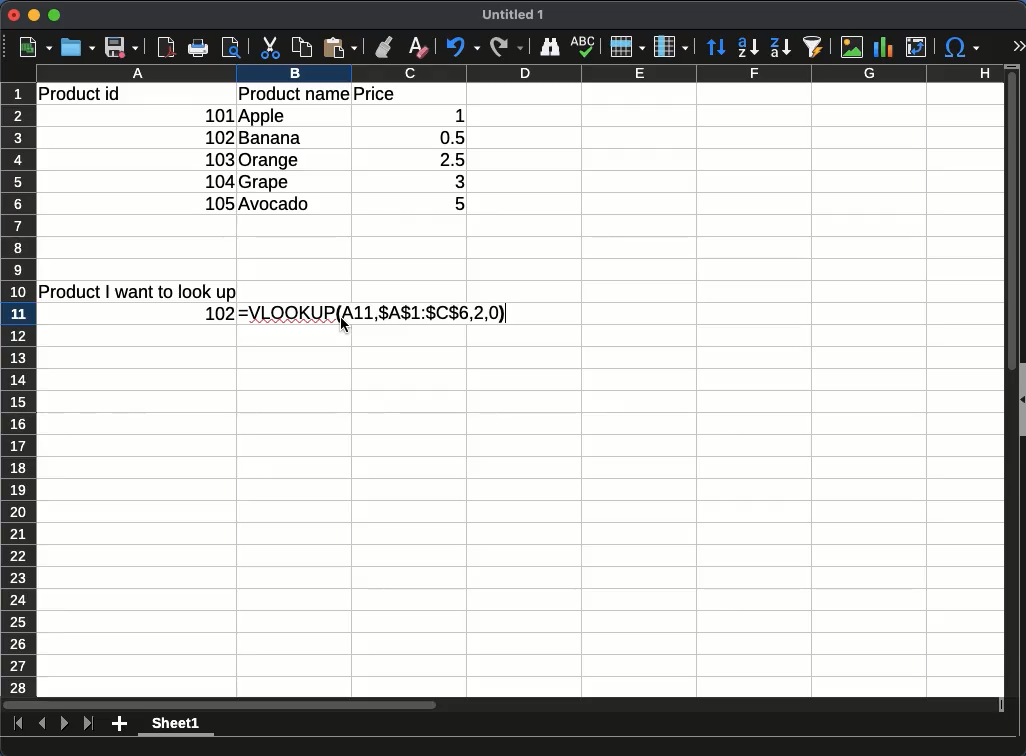 The height and width of the screenshot is (756, 1026). What do you see at coordinates (78, 47) in the screenshot?
I see `open` at bounding box center [78, 47].